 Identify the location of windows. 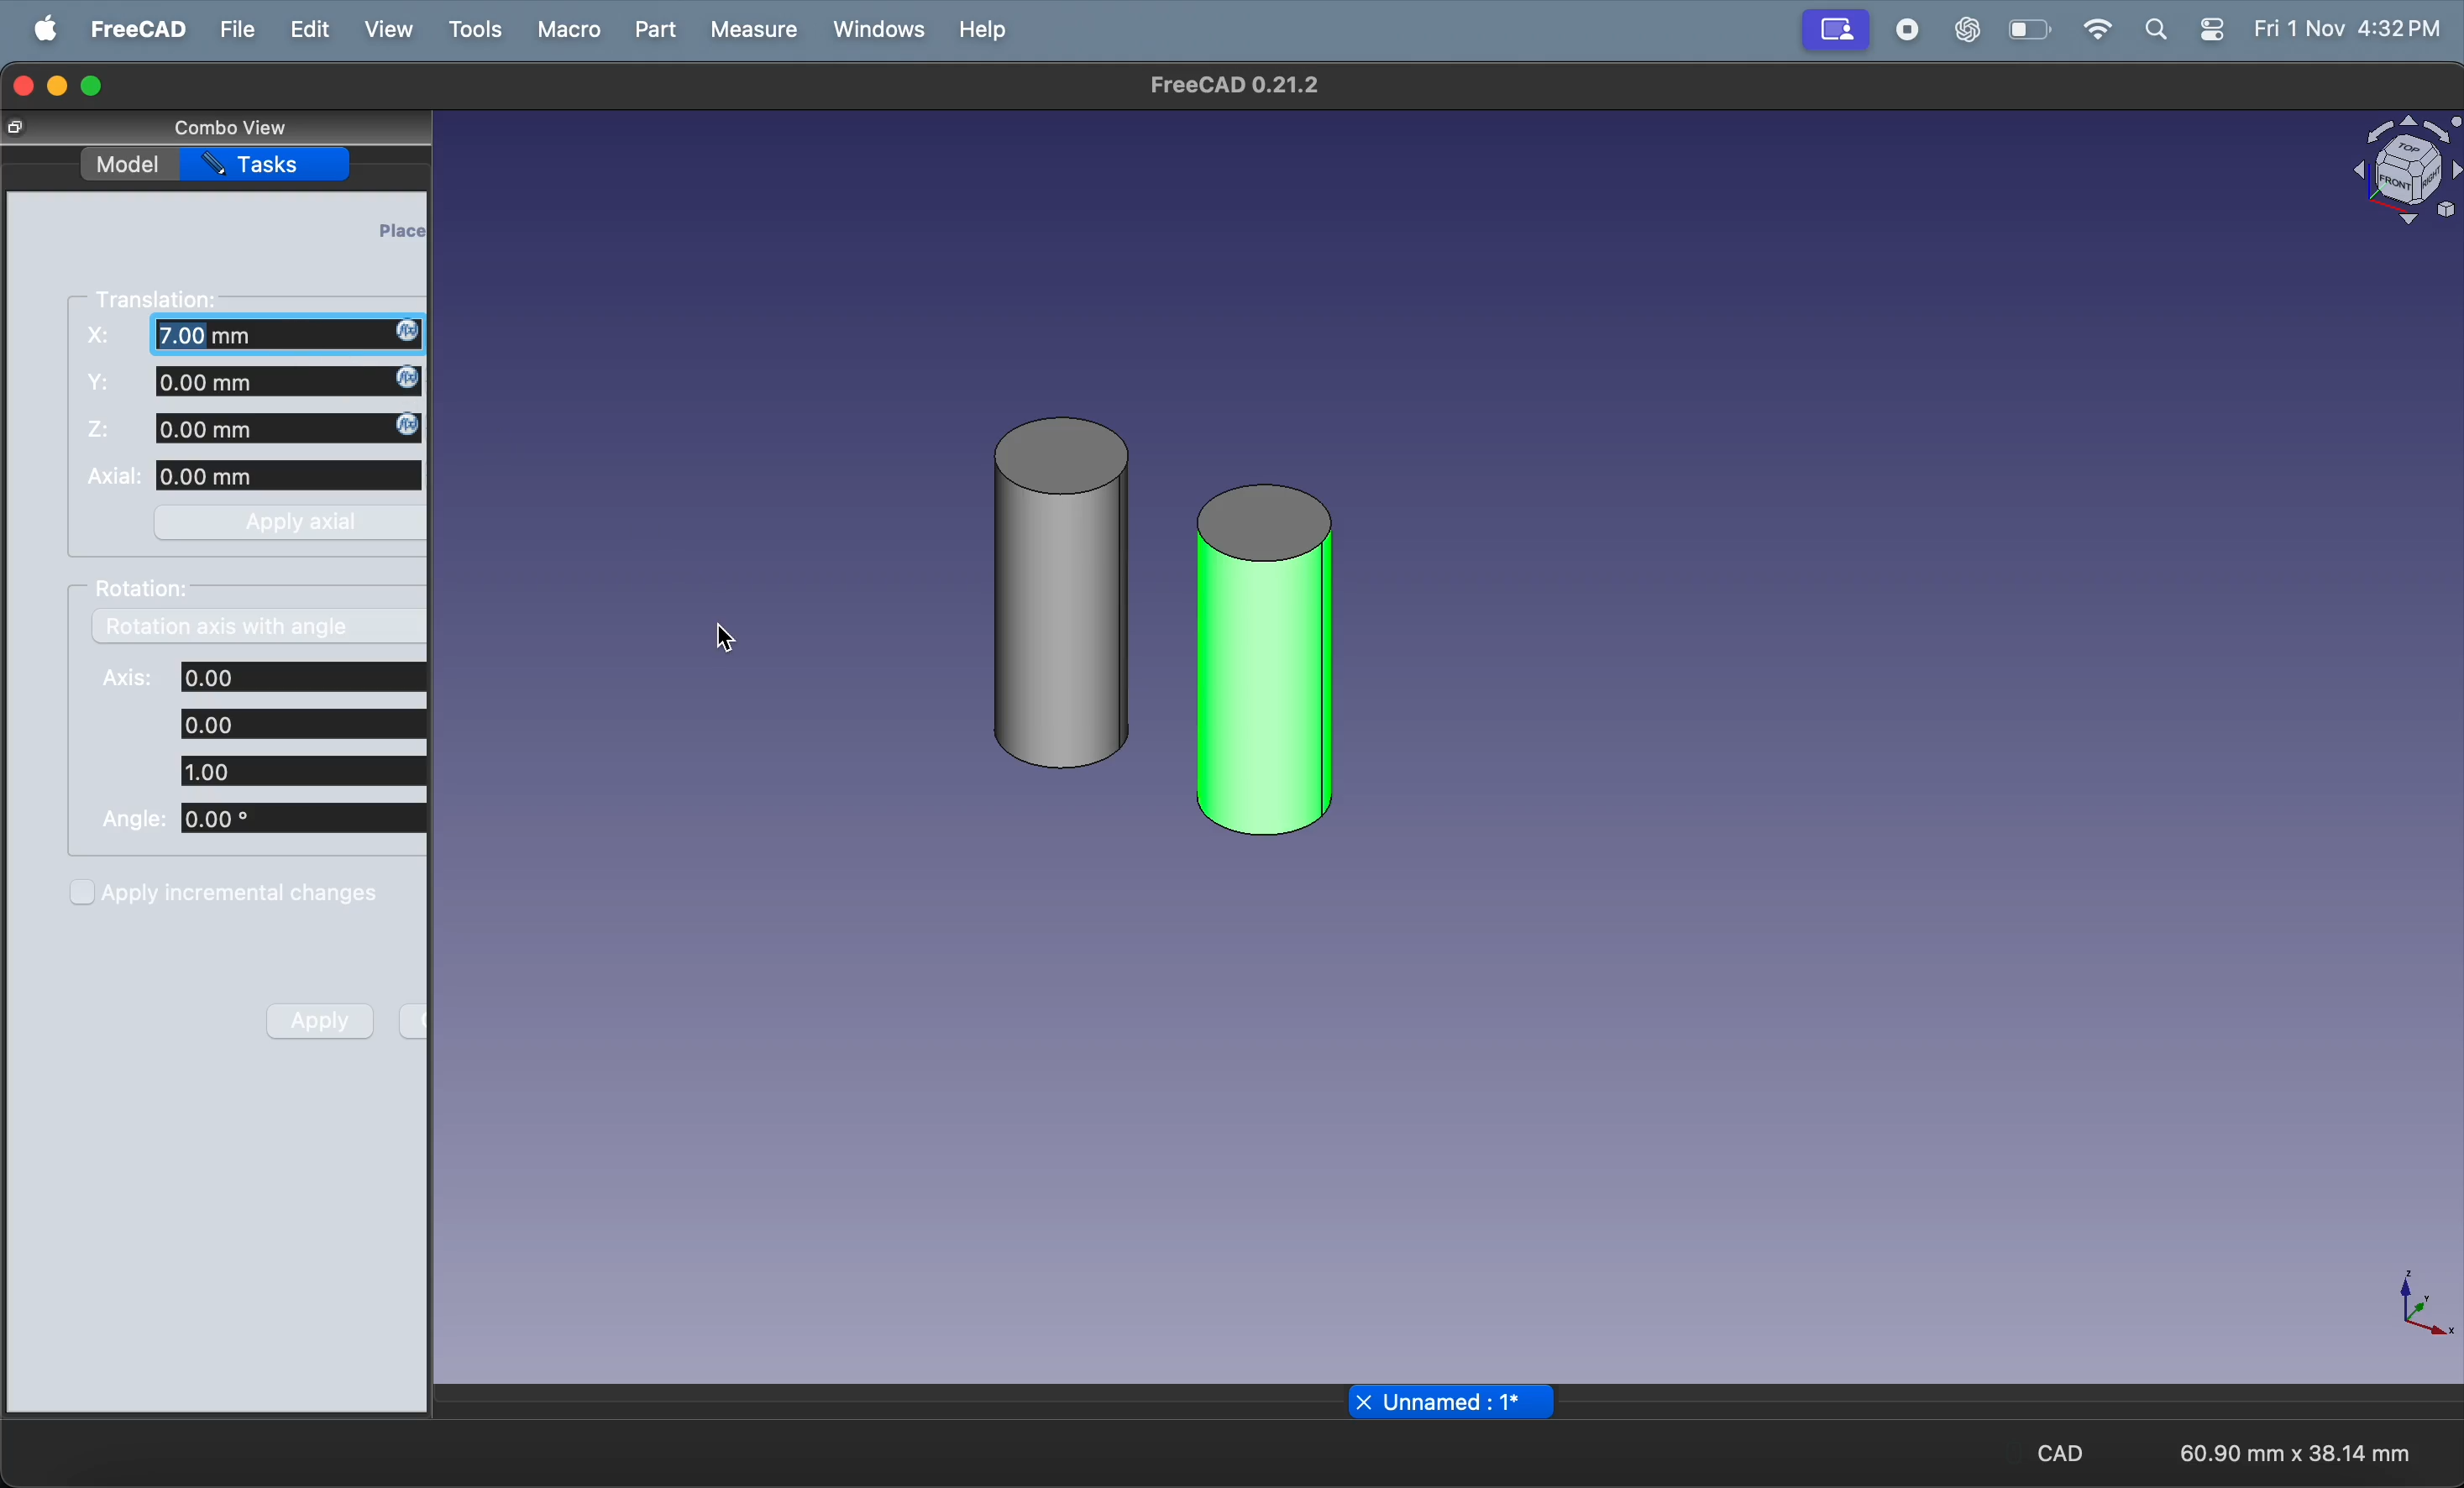
(871, 32).